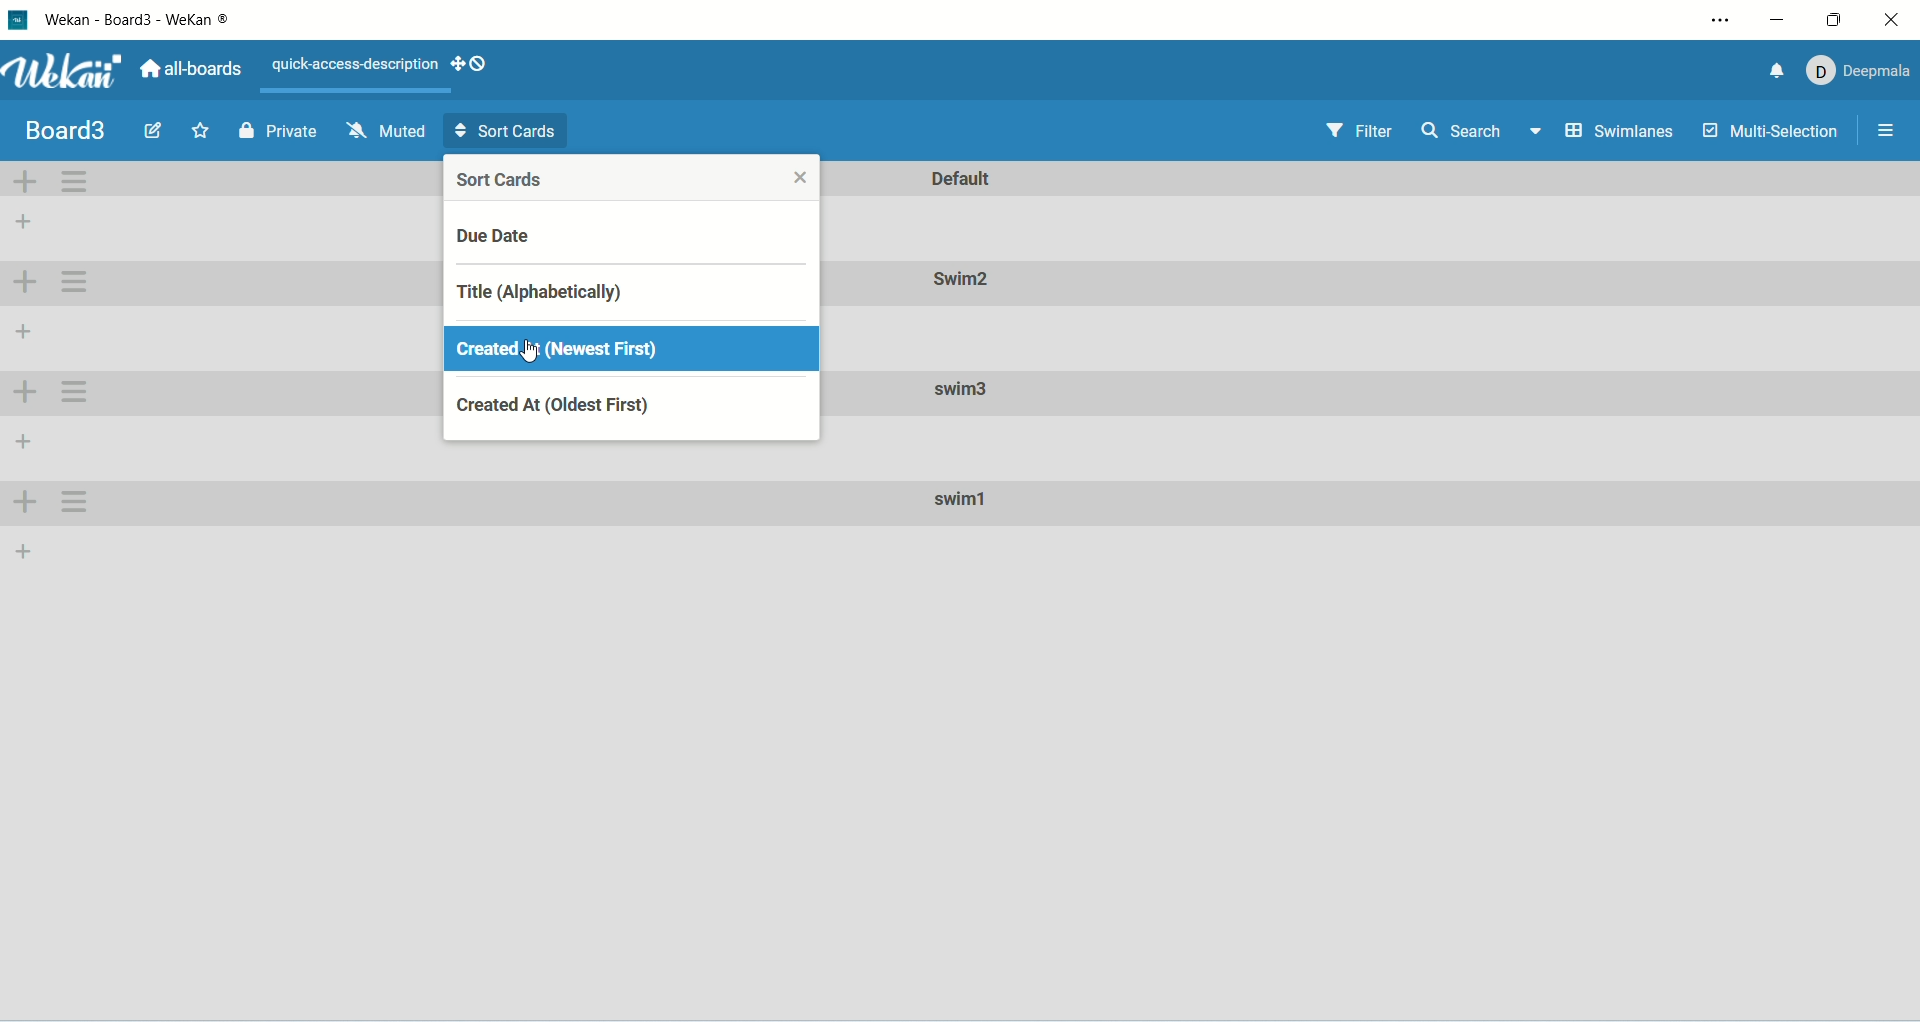 This screenshot has height=1022, width=1920. What do you see at coordinates (26, 281) in the screenshot?
I see `add swimlane` at bounding box center [26, 281].